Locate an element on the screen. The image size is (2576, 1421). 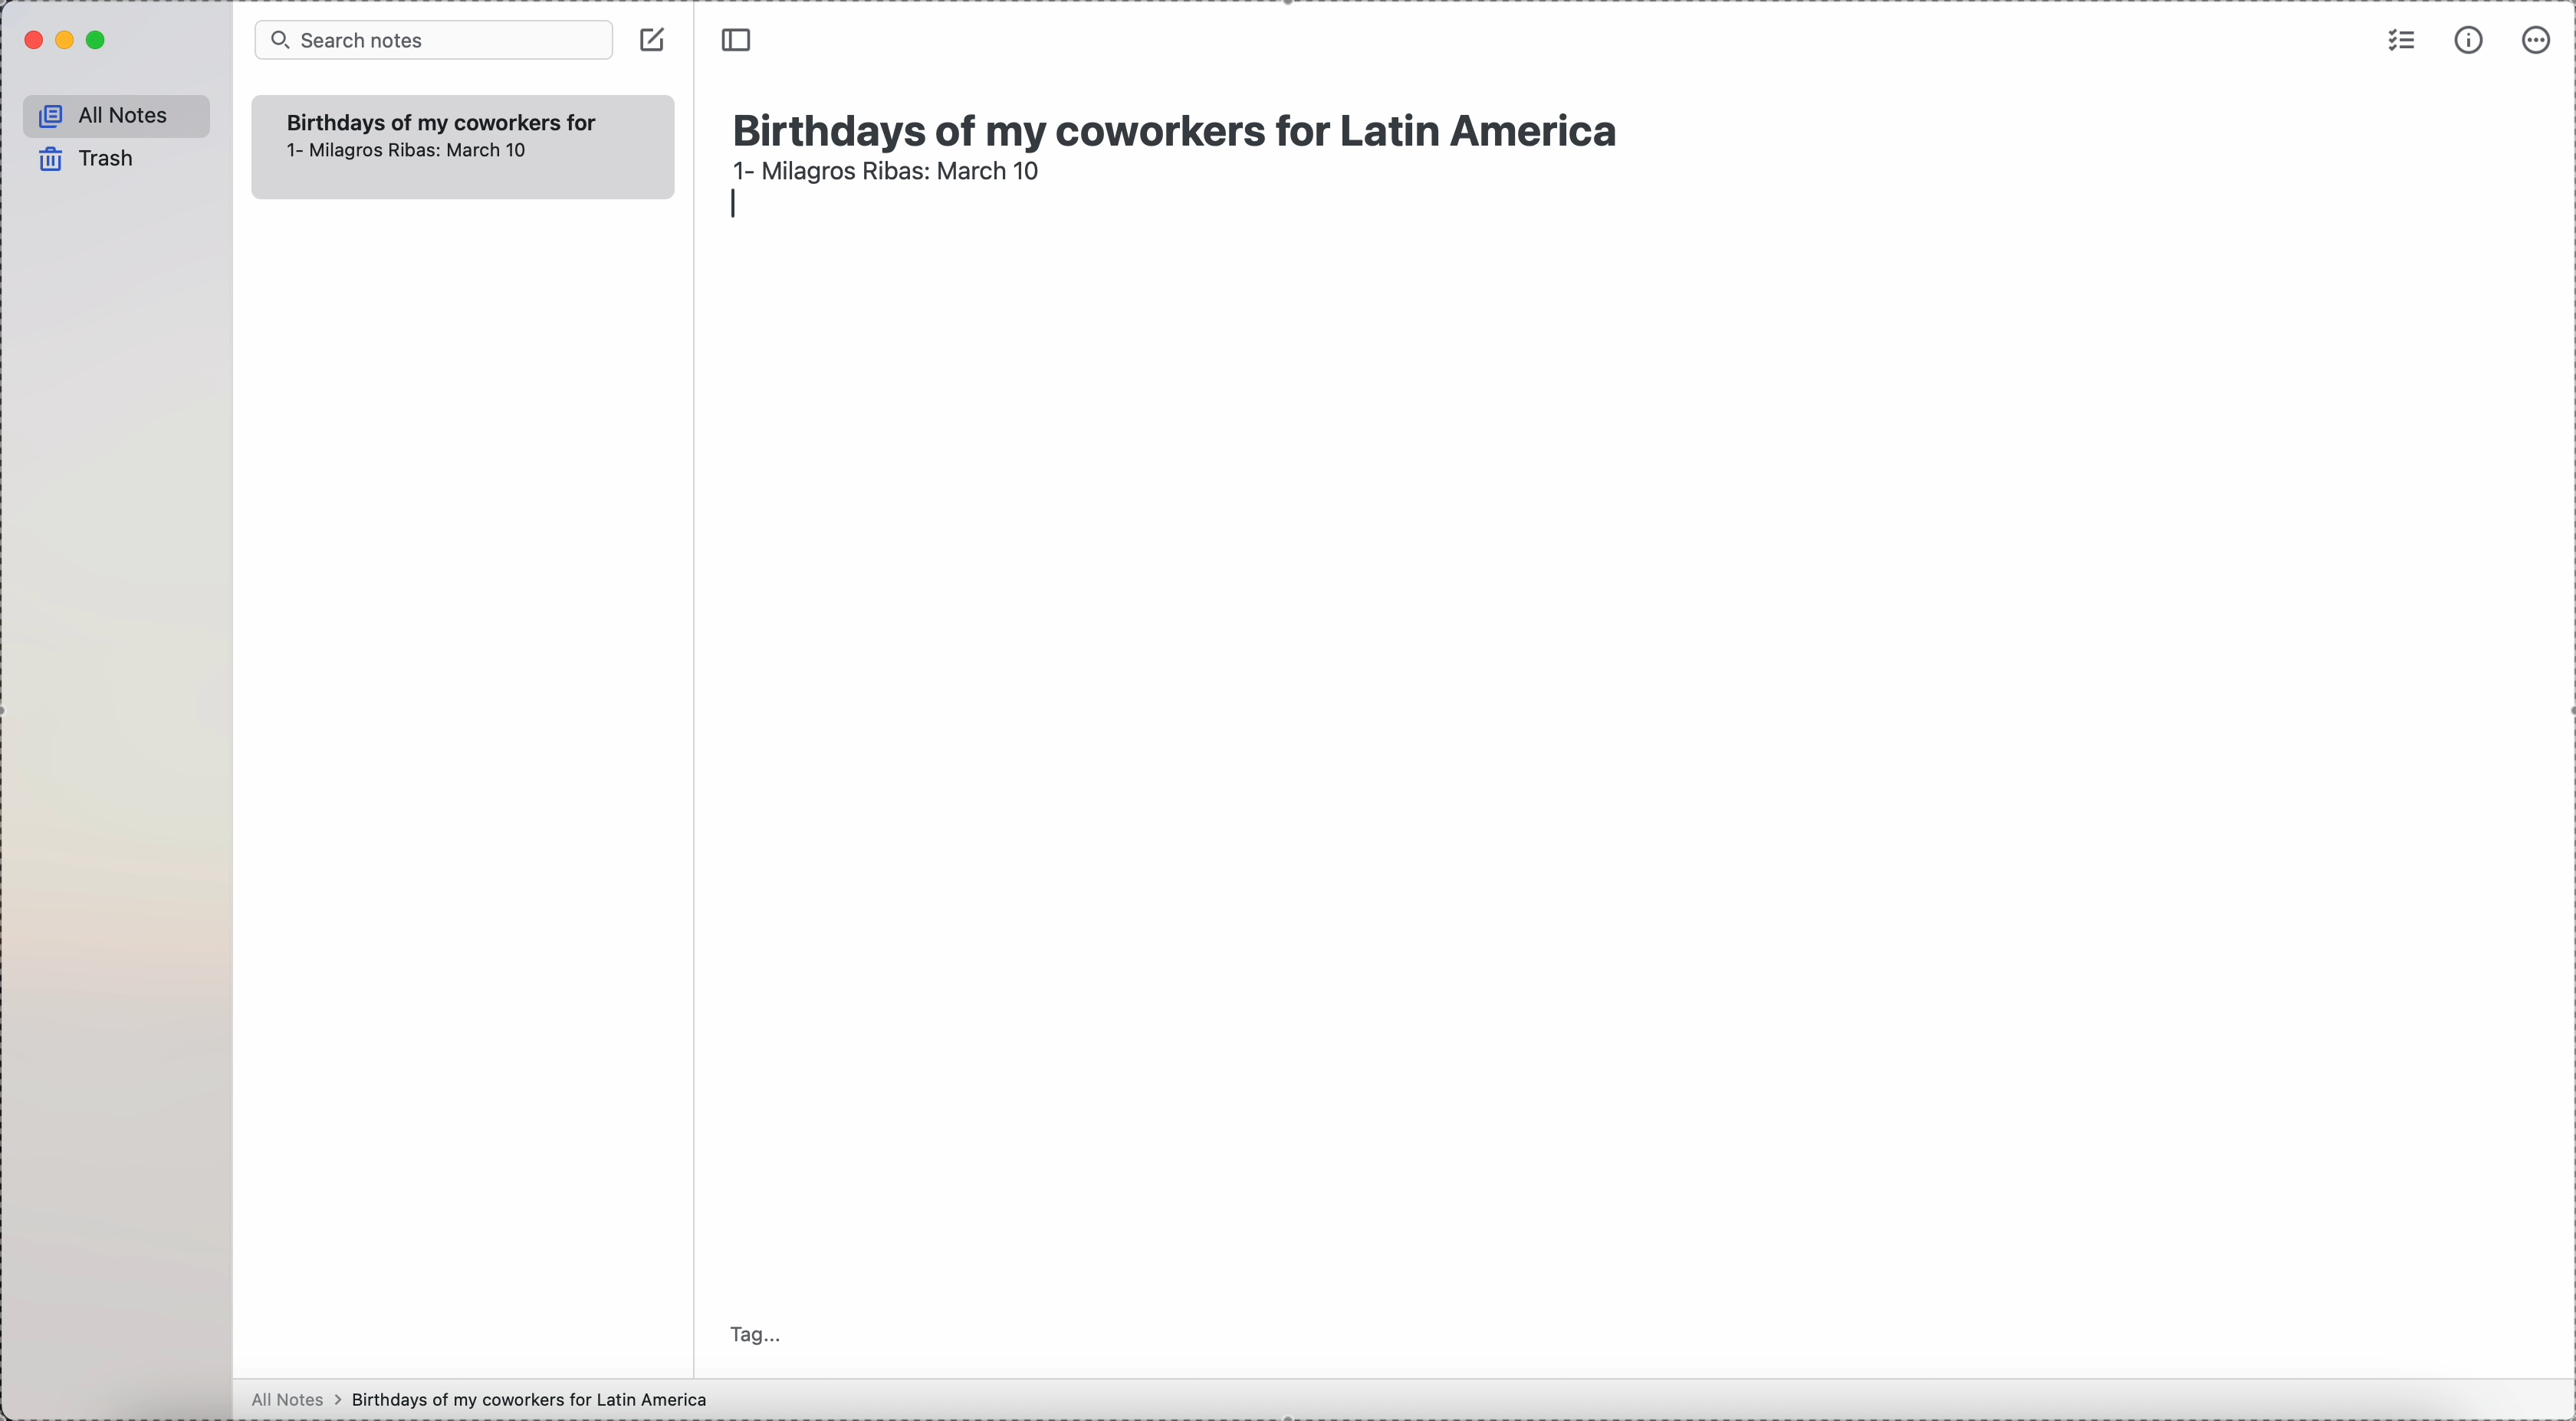
enter is located at coordinates (736, 206).